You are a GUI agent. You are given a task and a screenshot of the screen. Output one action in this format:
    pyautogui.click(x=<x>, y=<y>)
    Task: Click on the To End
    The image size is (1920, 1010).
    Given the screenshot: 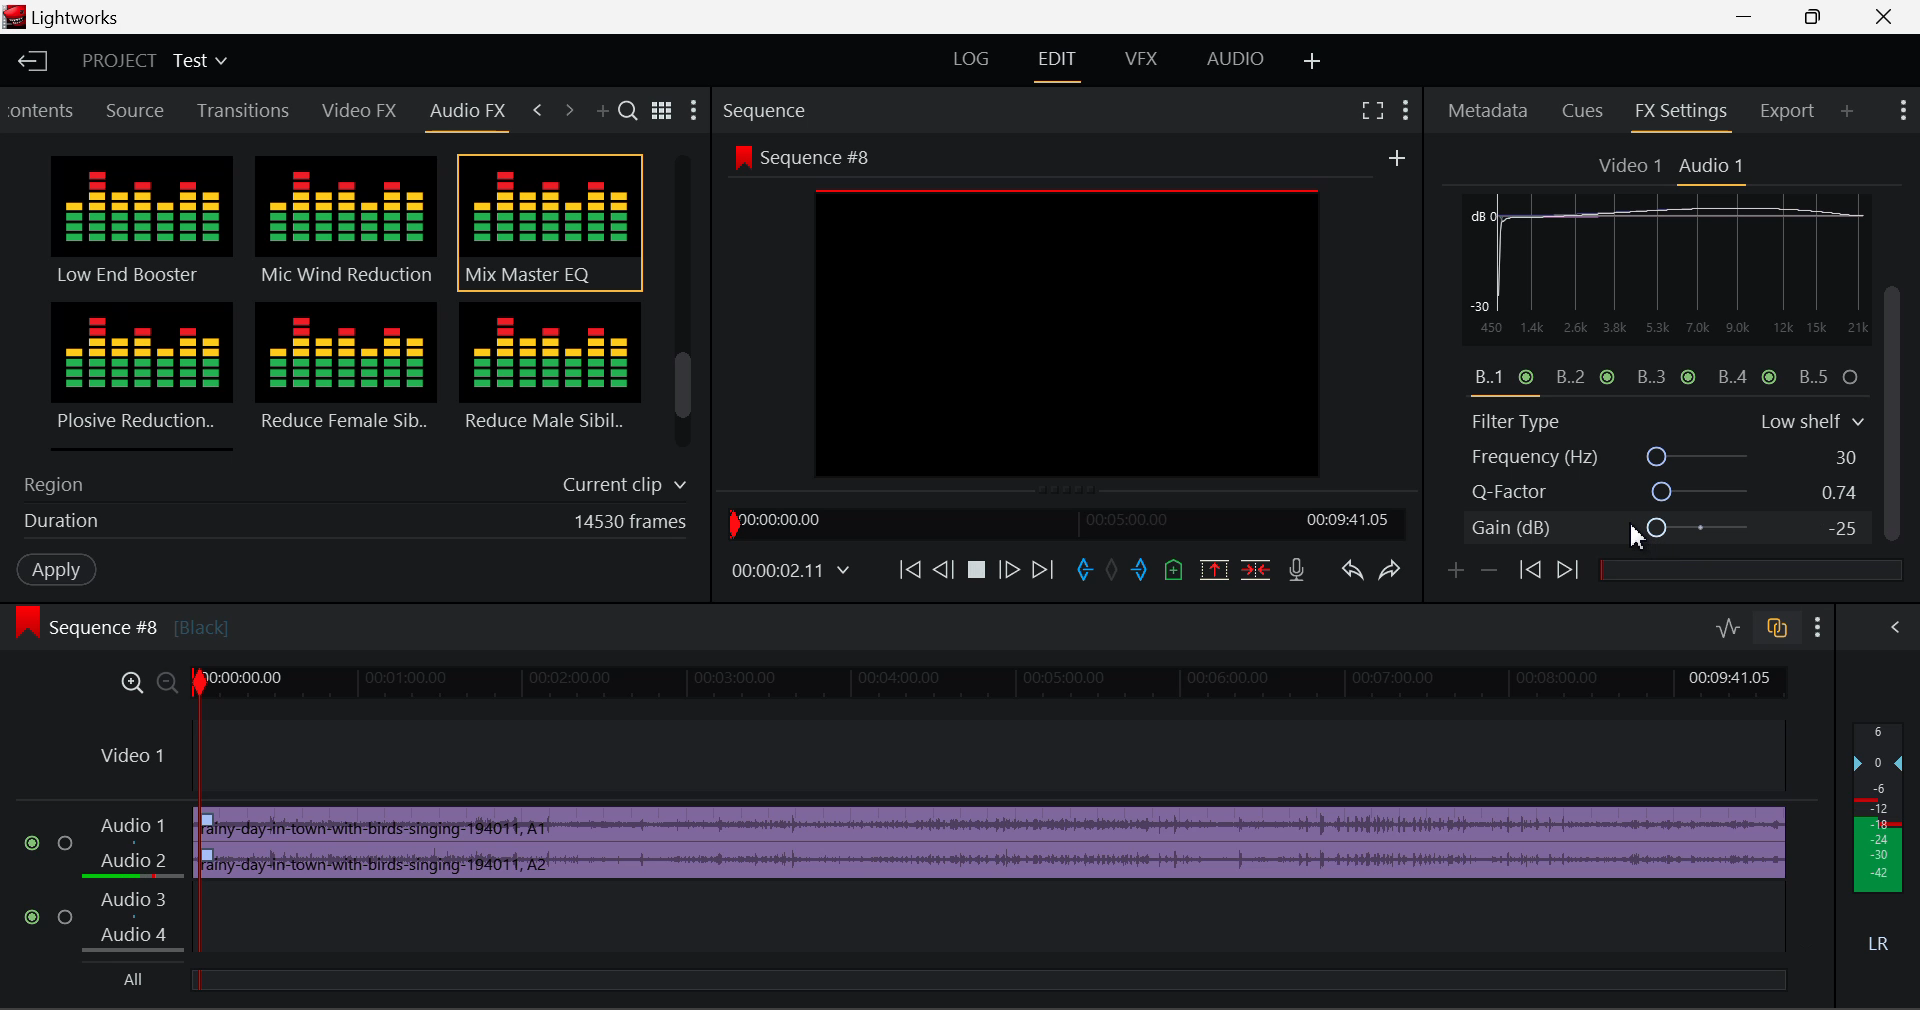 What is the action you would take?
    pyautogui.click(x=1048, y=572)
    